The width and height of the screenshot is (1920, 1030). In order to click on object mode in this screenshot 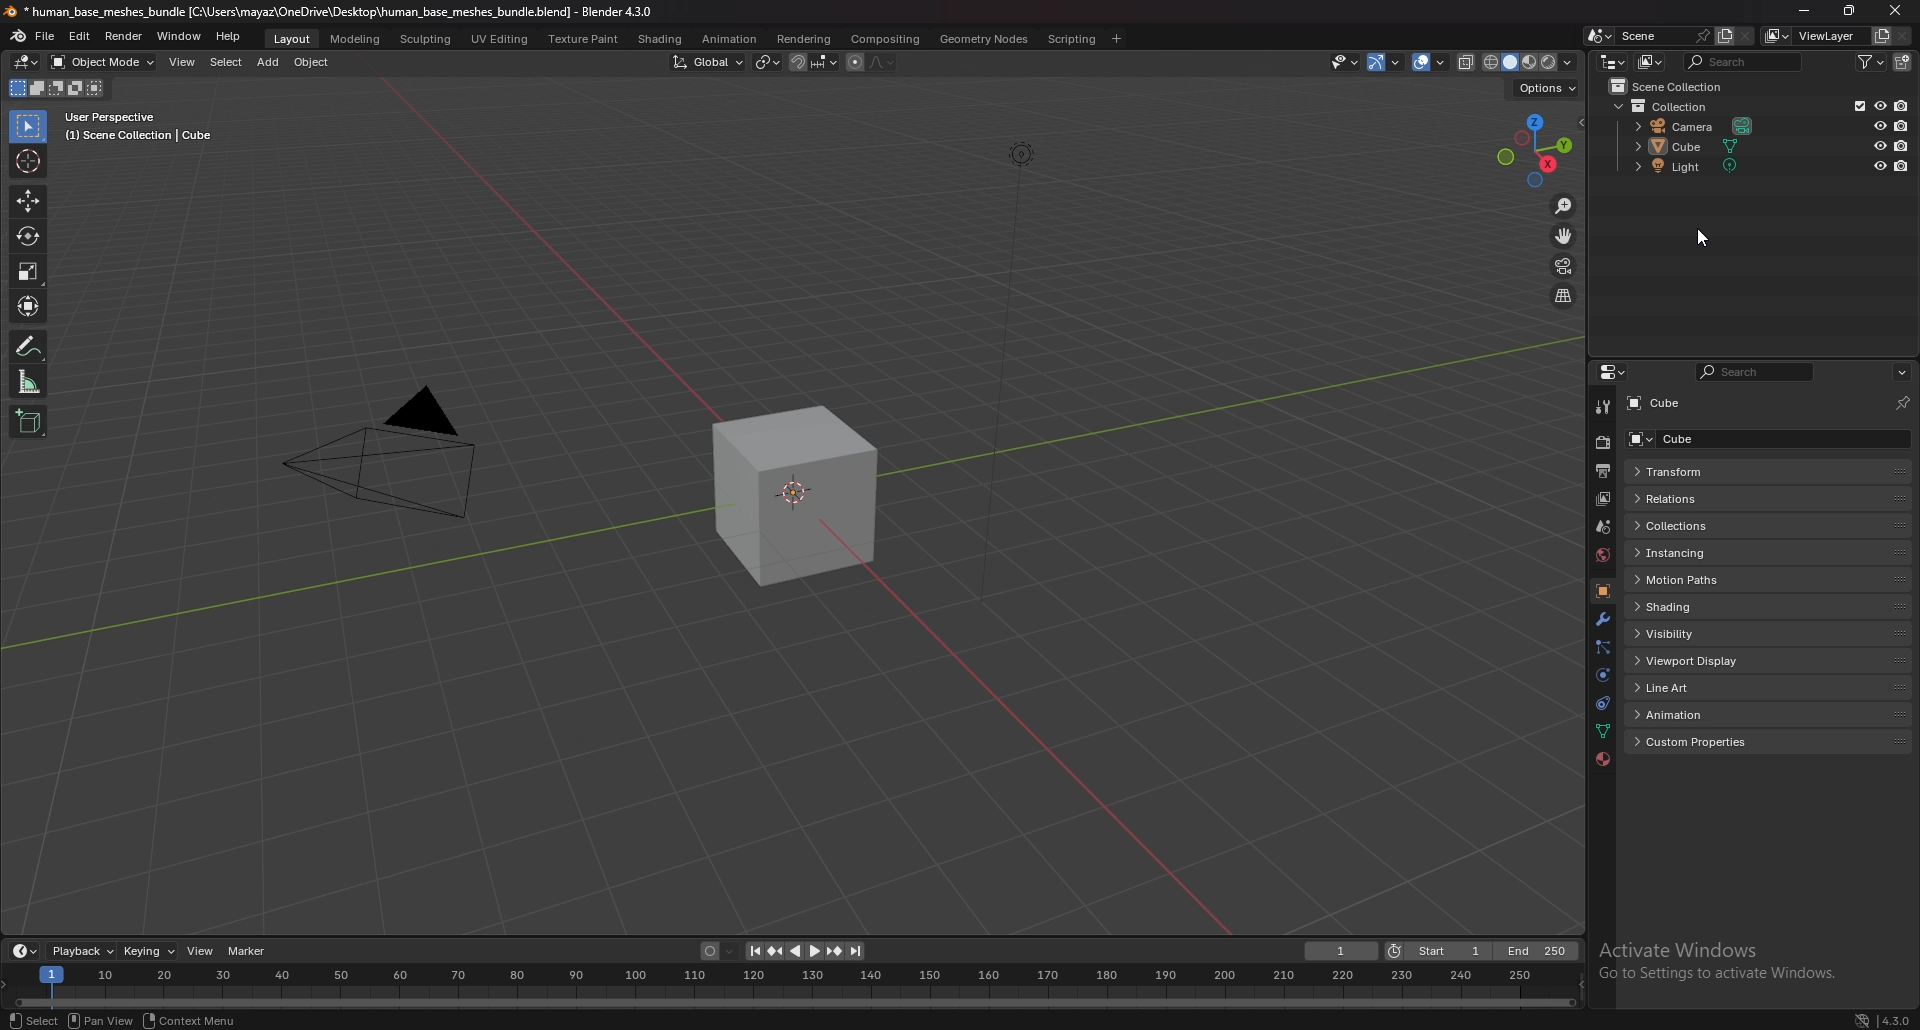, I will do `click(102, 62)`.